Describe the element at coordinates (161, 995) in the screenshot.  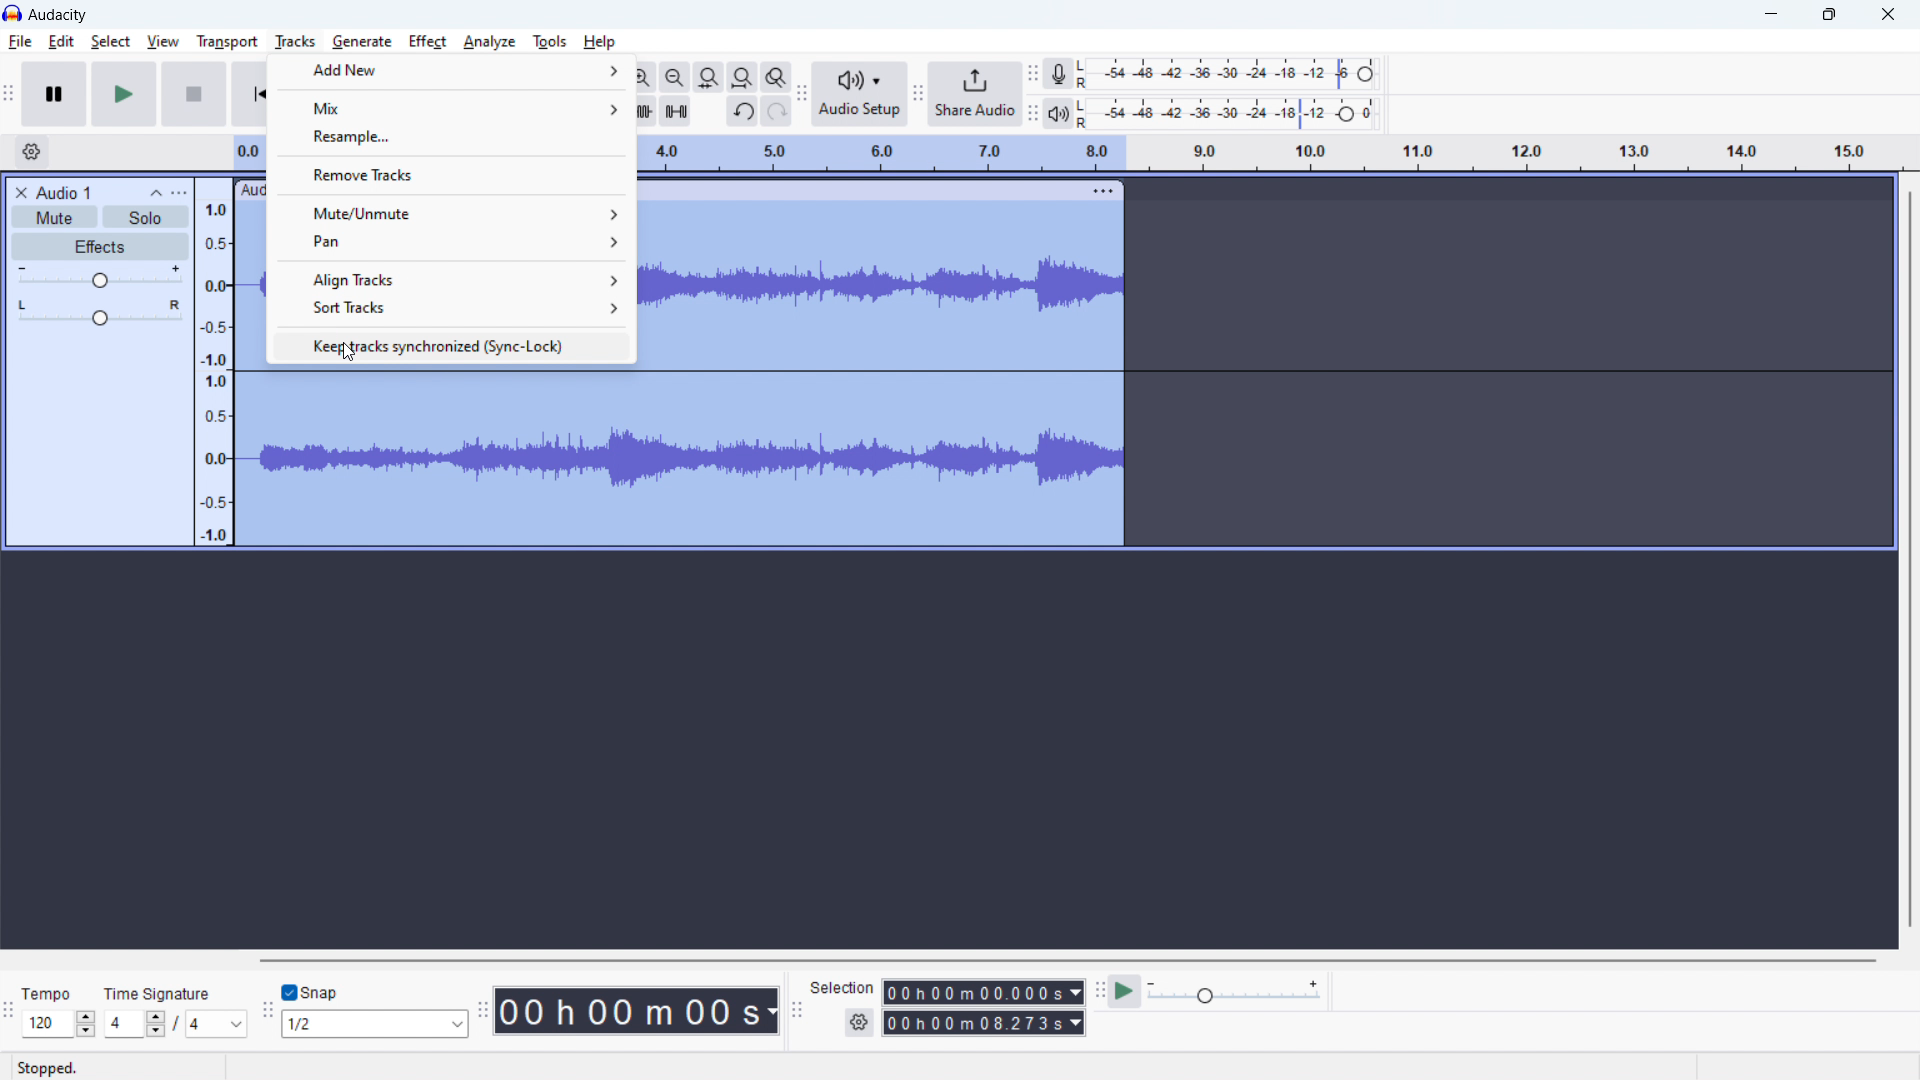
I see `TIme signature` at that location.